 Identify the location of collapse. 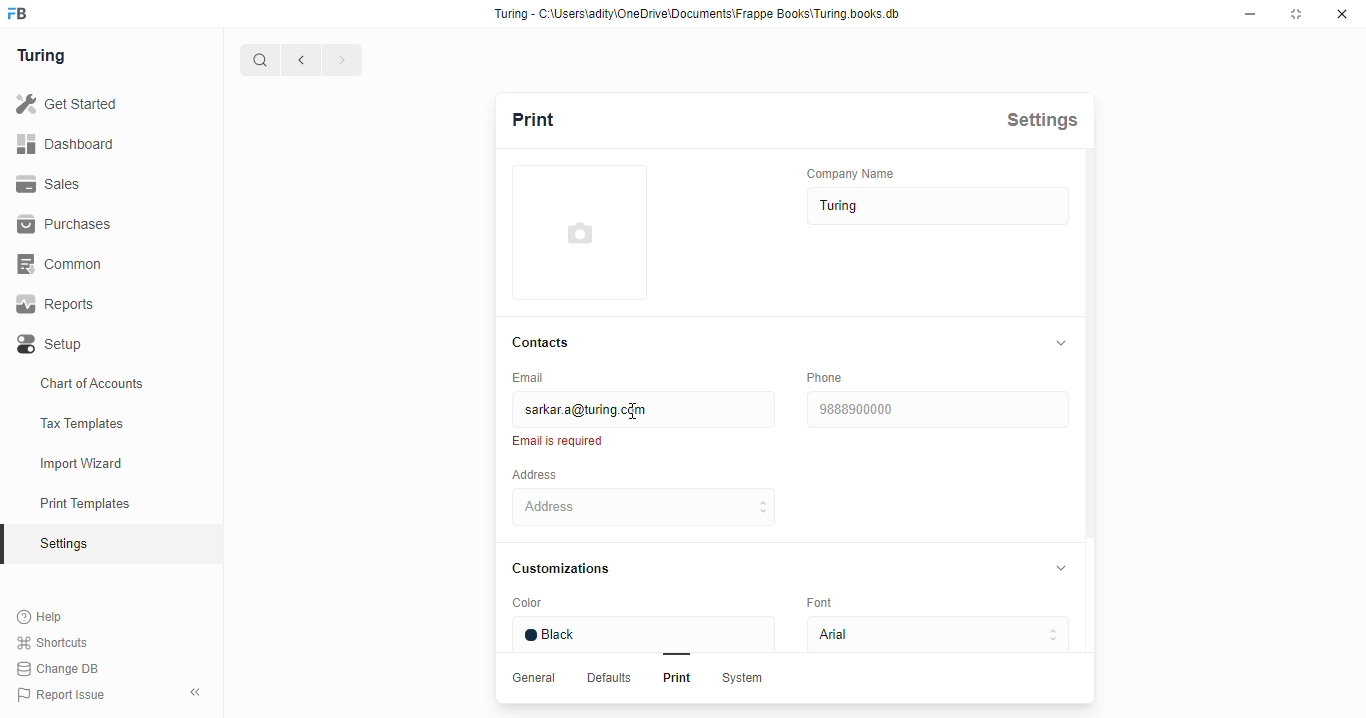
(1062, 342).